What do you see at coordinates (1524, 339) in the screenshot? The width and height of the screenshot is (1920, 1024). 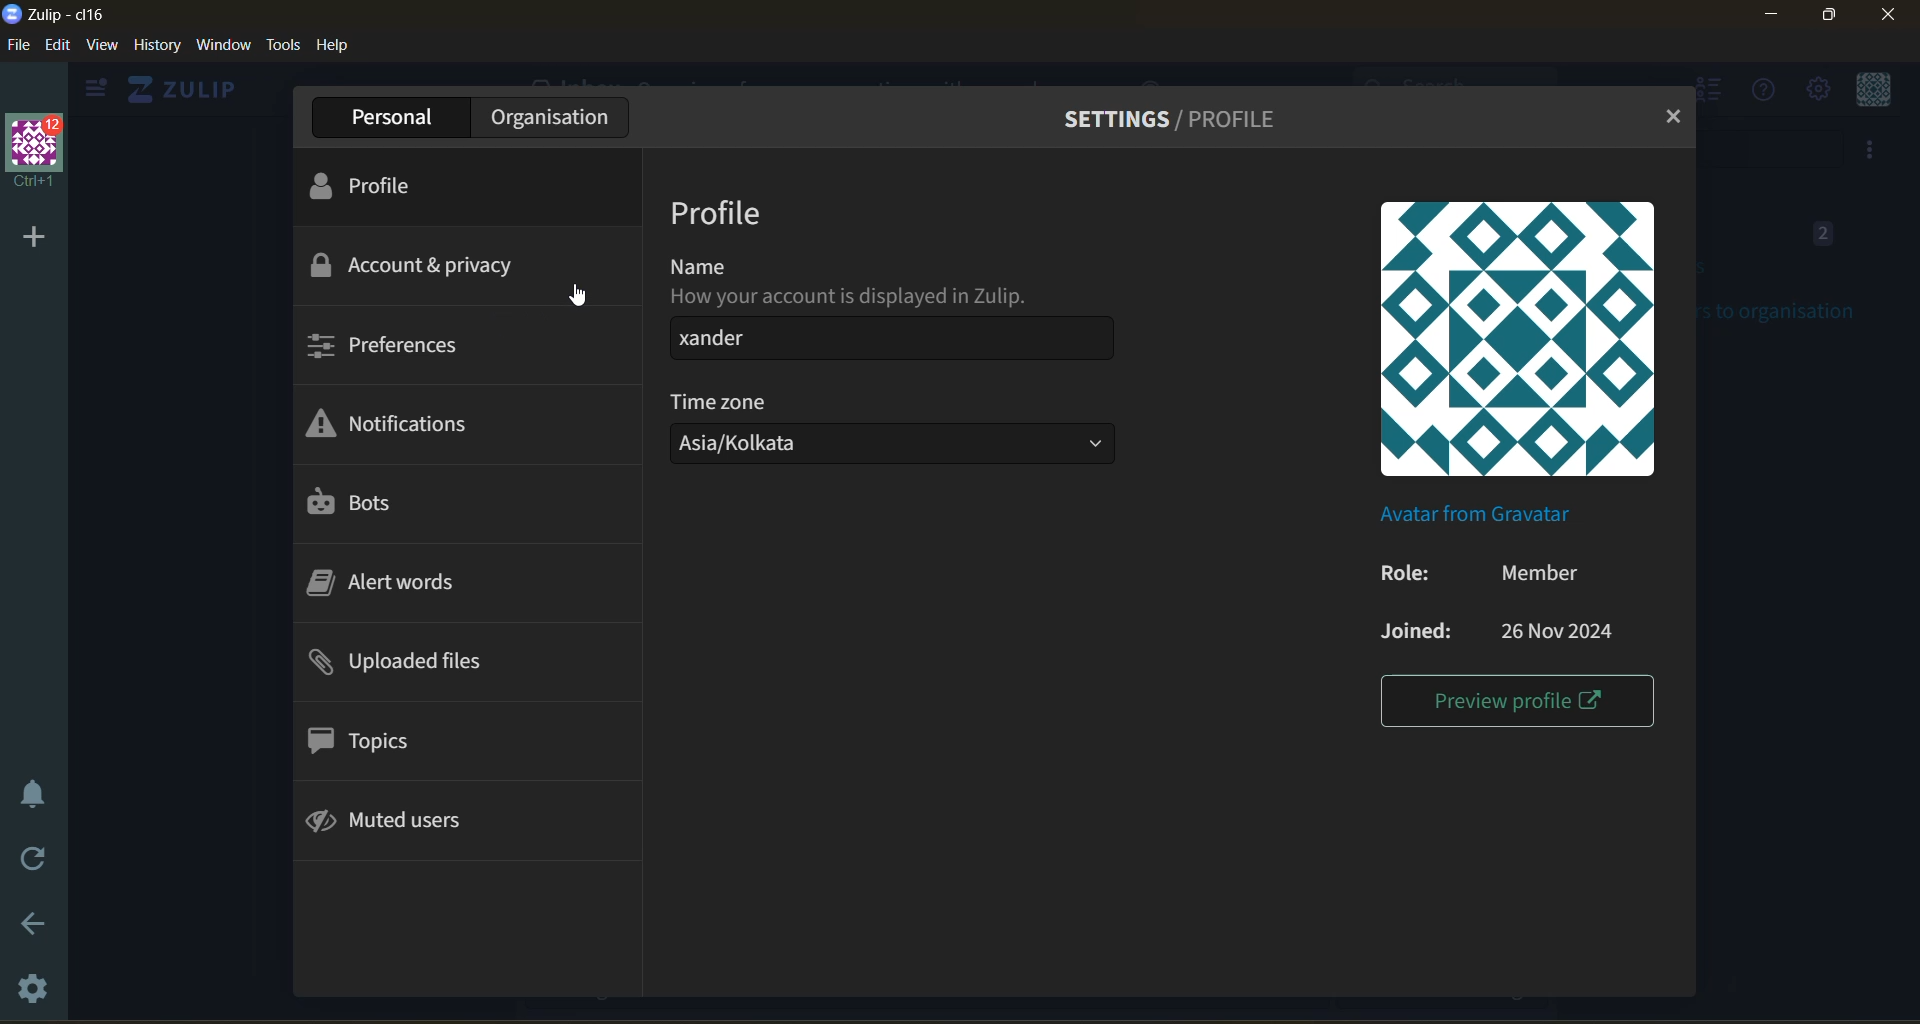 I see `profile picture` at bounding box center [1524, 339].